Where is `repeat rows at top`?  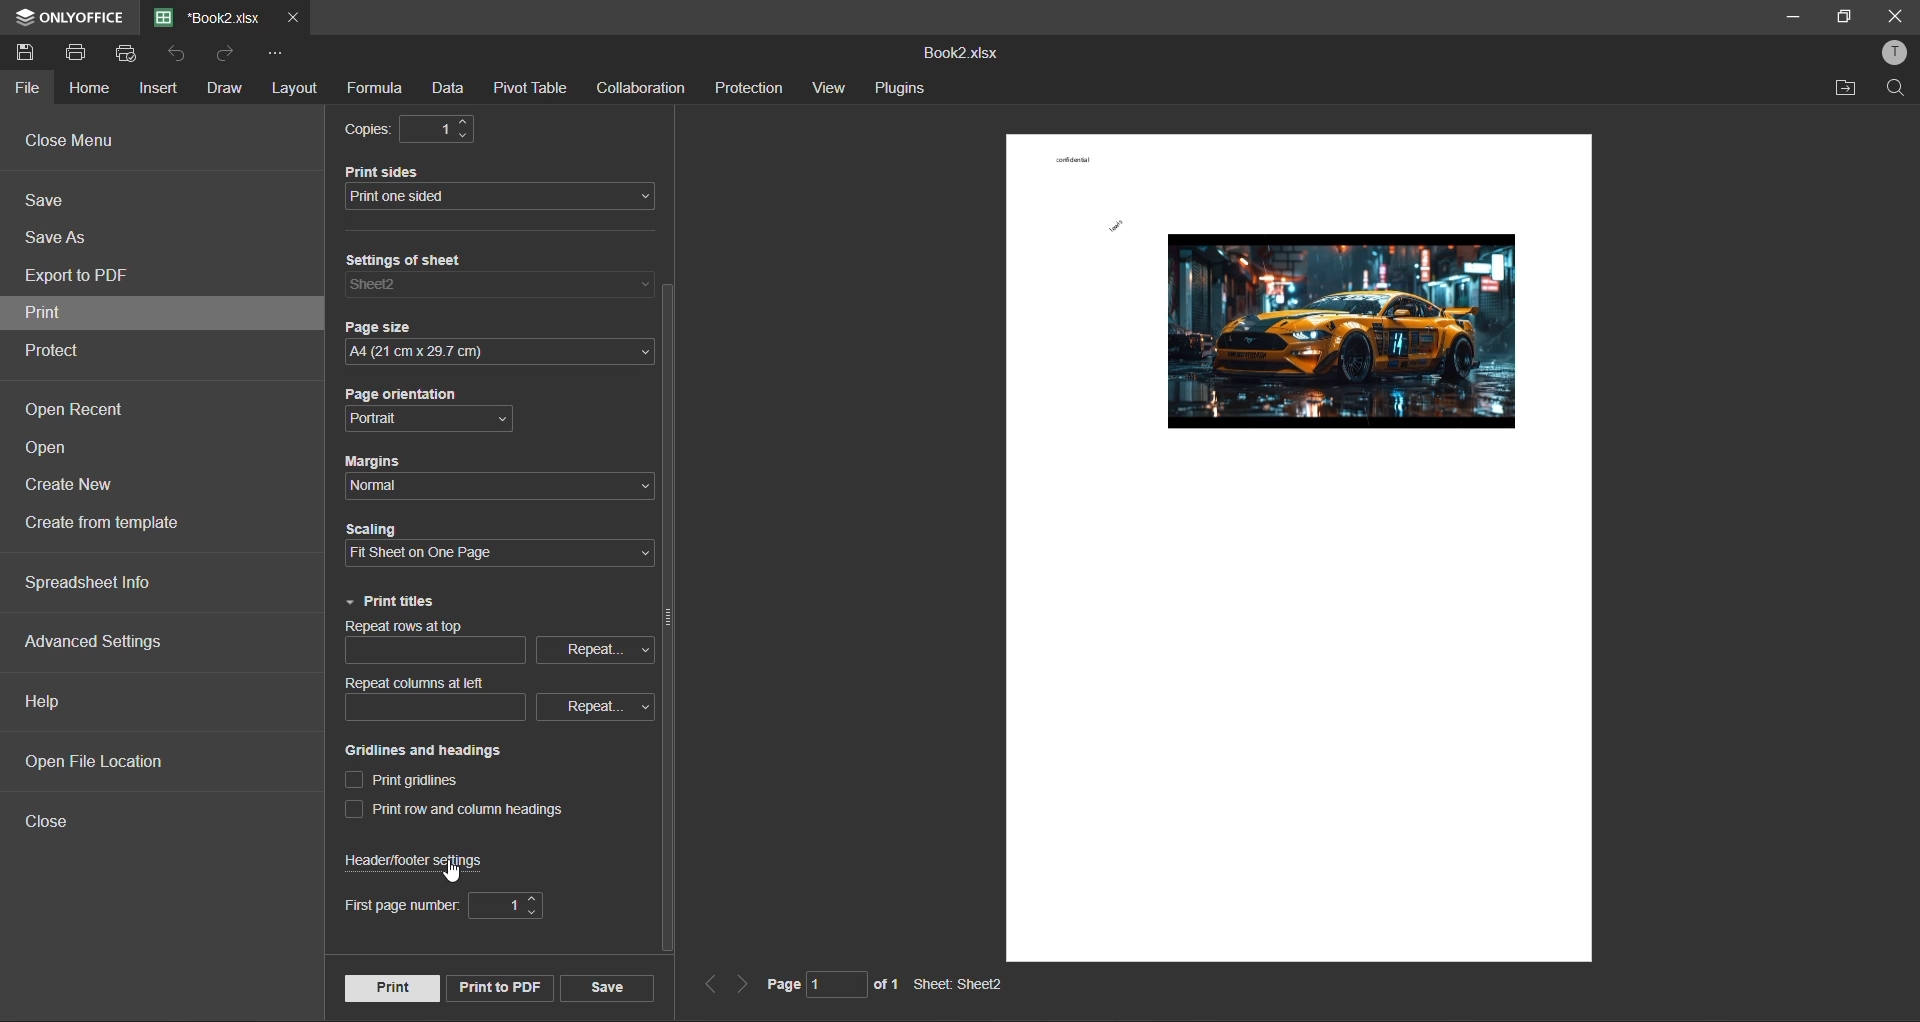 repeat rows at top is located at coordinates (501, 643).